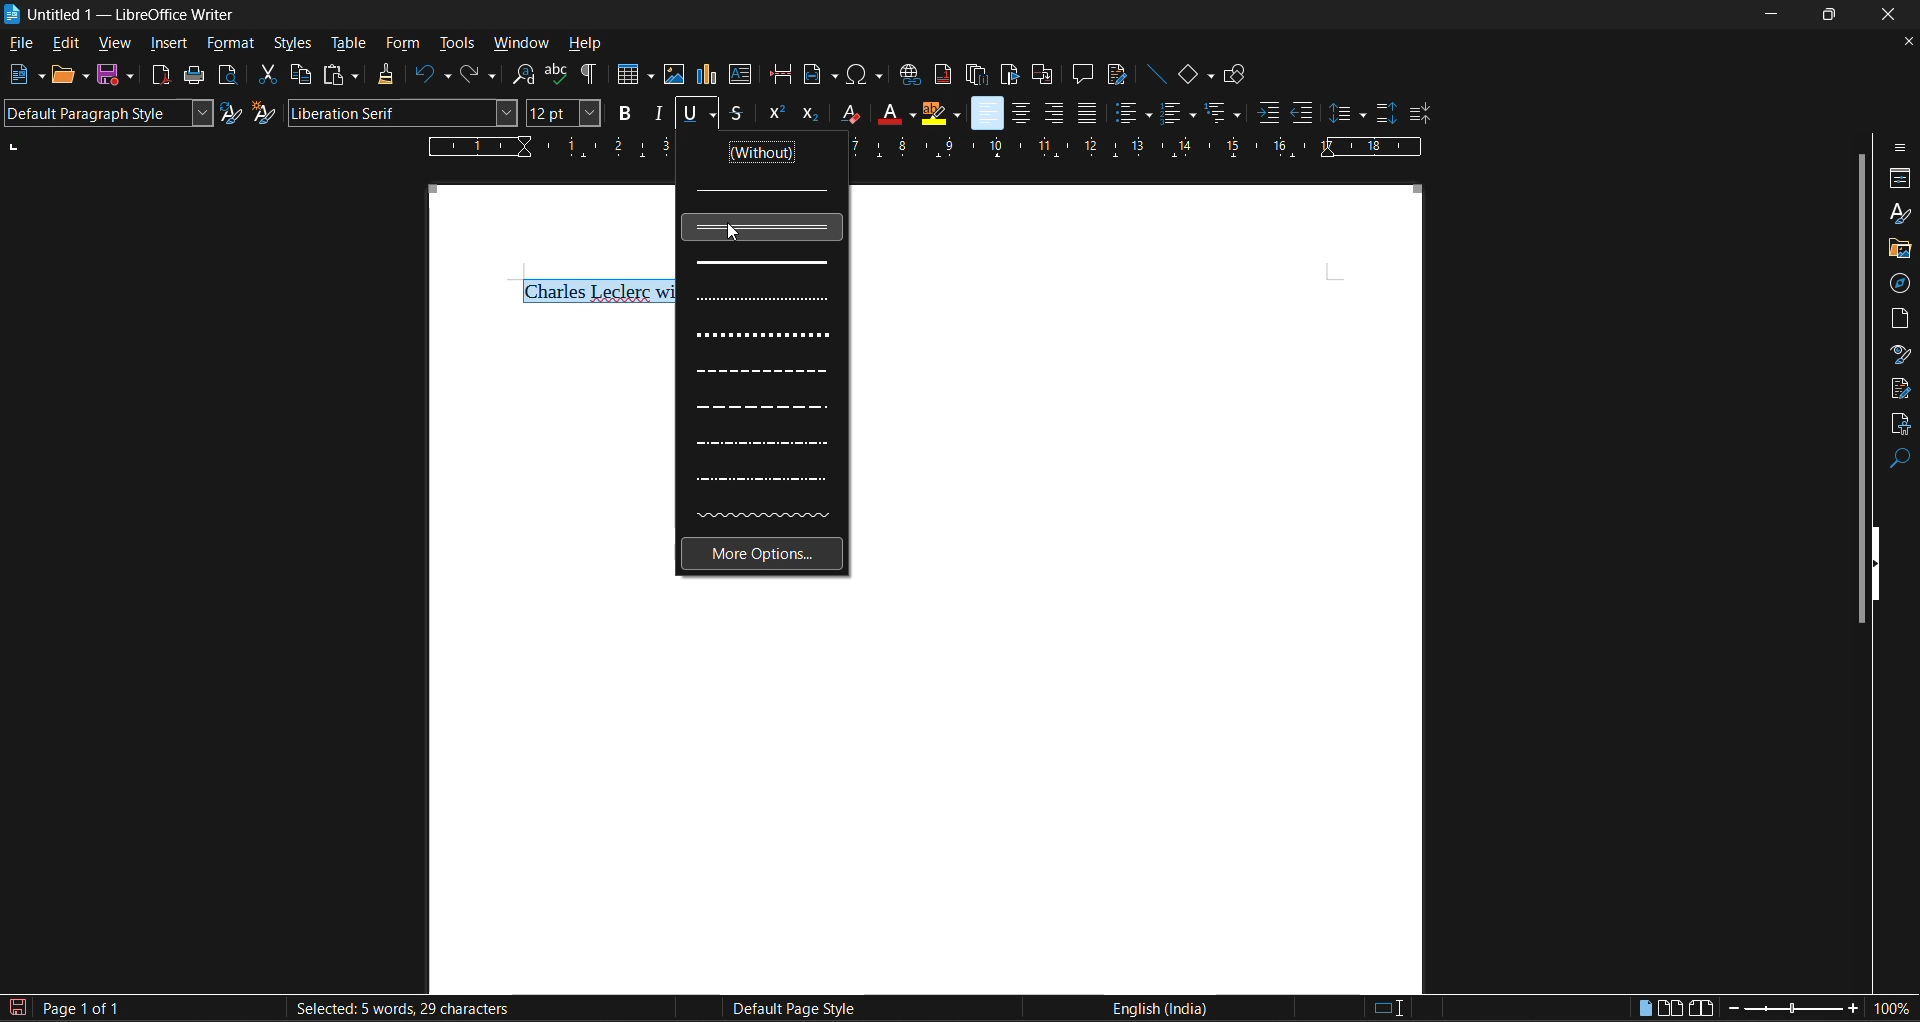  I want to click on zoom in, so click(1854, 1009).